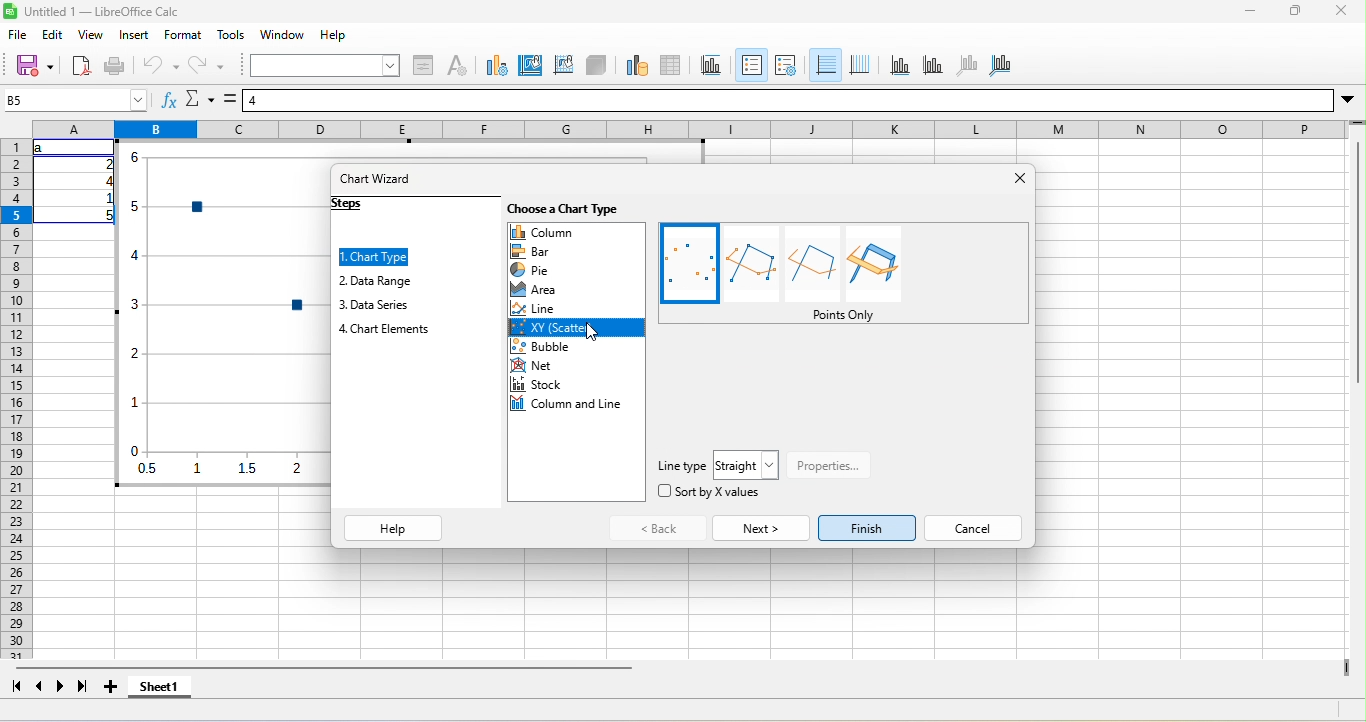 Image resolution: width=1366 pixels, height=722 pixels. What do you see at coordinates (206, 66) in the screenshot?
I see `redo` at bounding box center [206, 66].